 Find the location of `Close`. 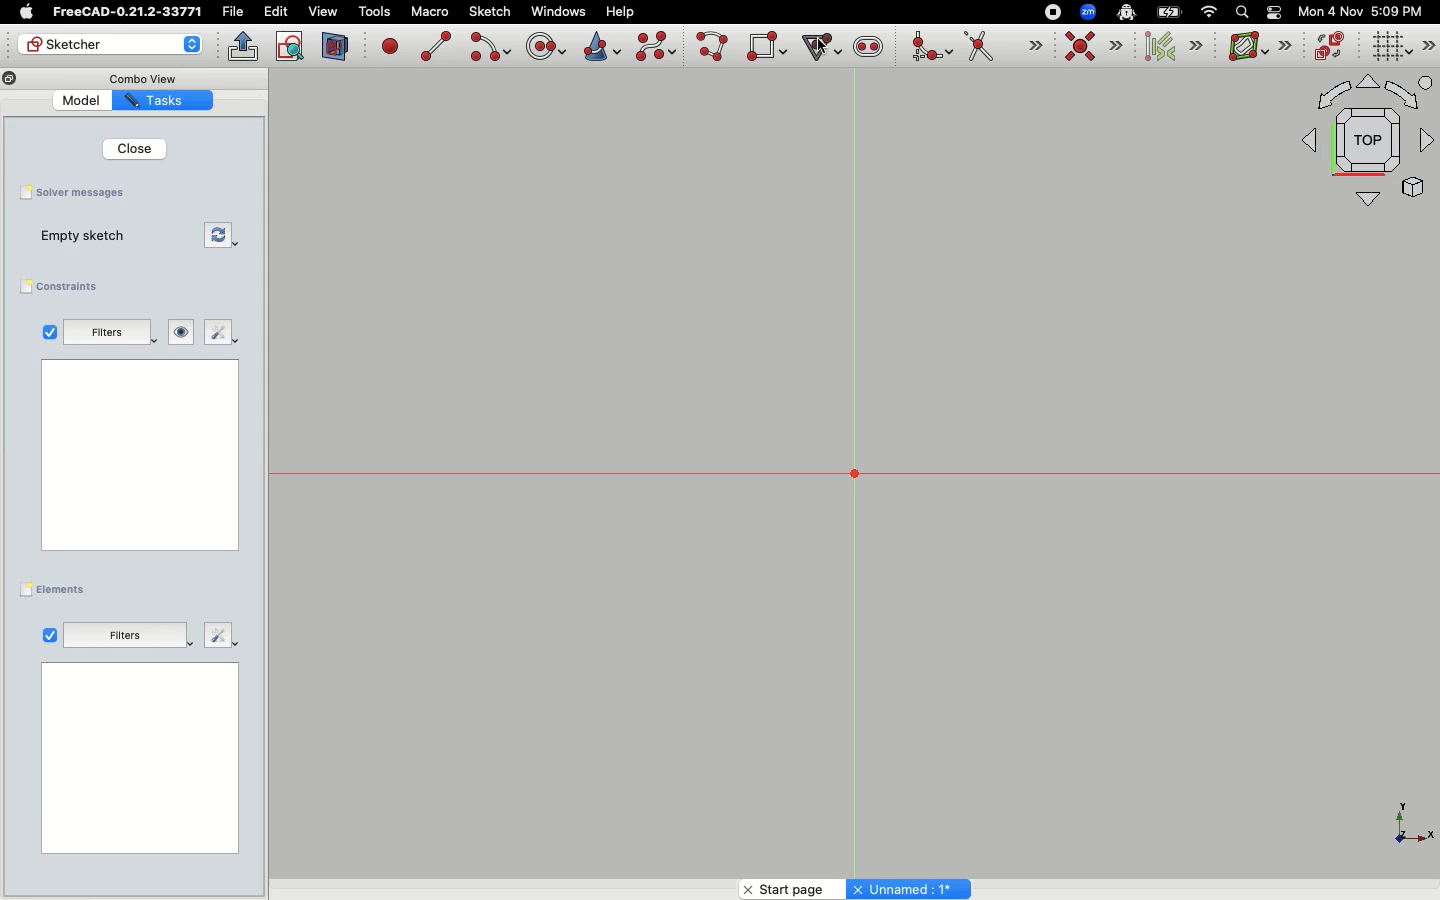

Close is located at coordinates (138, 150).